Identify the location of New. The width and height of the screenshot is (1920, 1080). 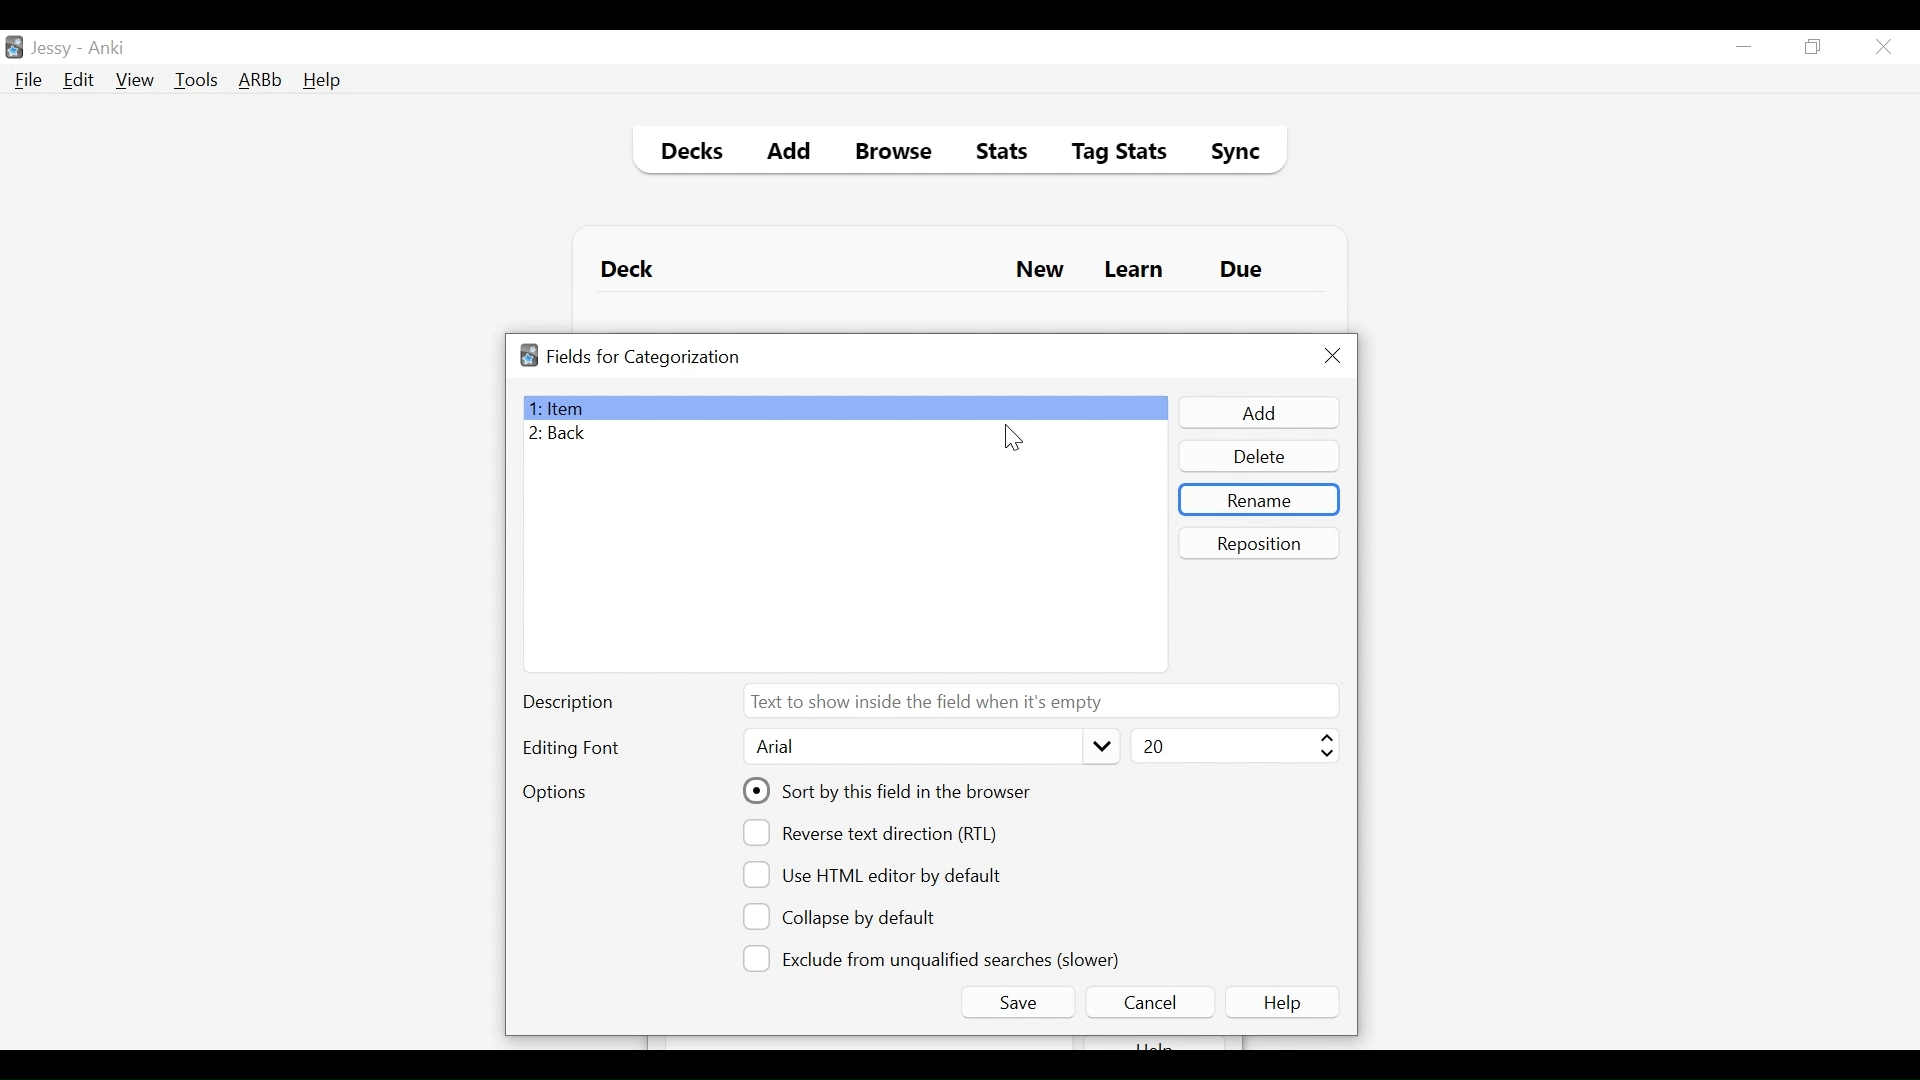
(1040, 272).